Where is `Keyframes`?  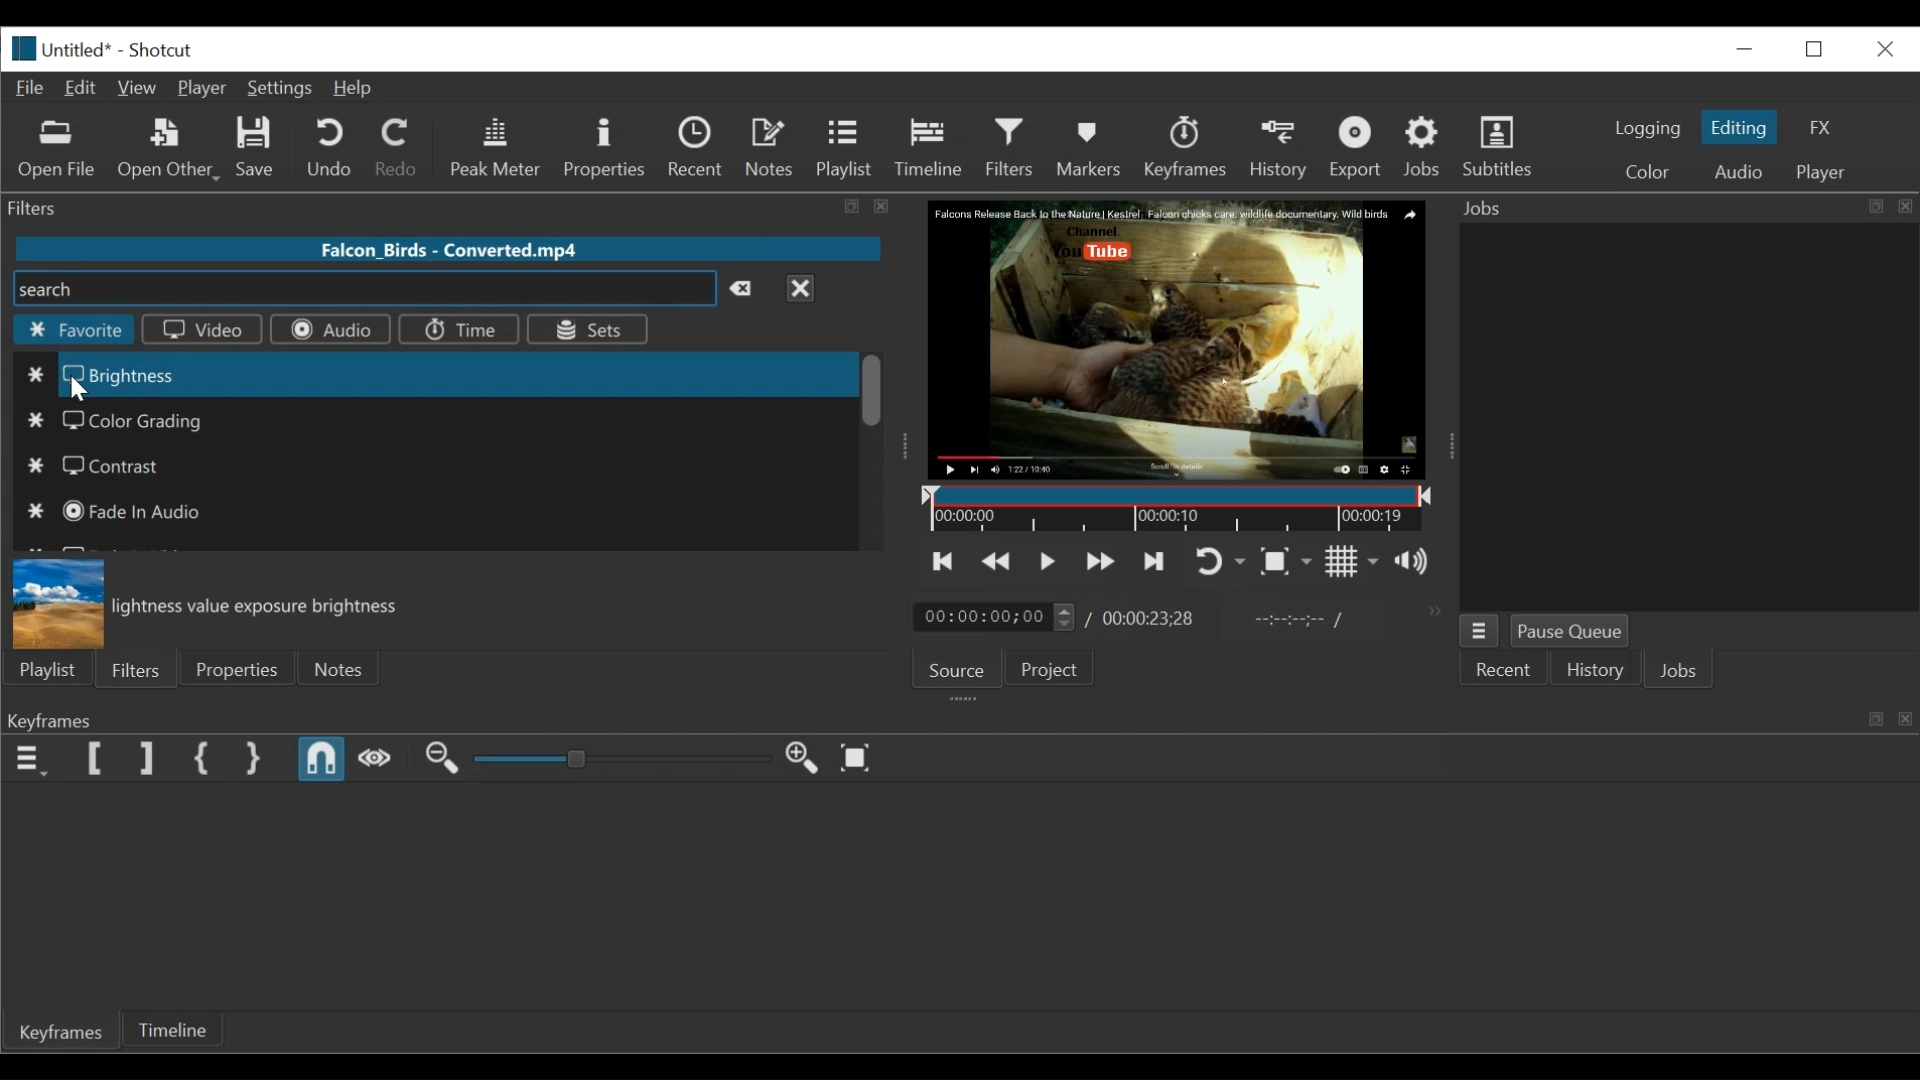 Keyframes is located at coordinates (1186, 147).